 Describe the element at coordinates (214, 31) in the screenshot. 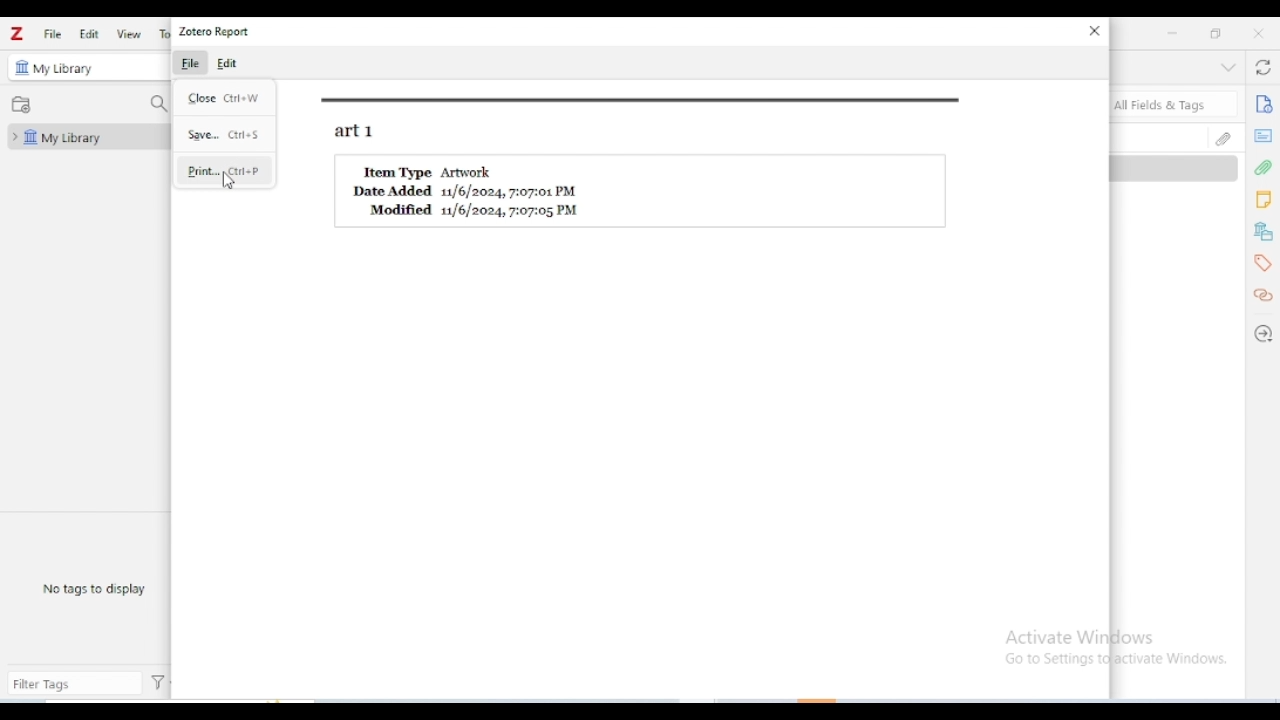

I see `zotero report` at that location.